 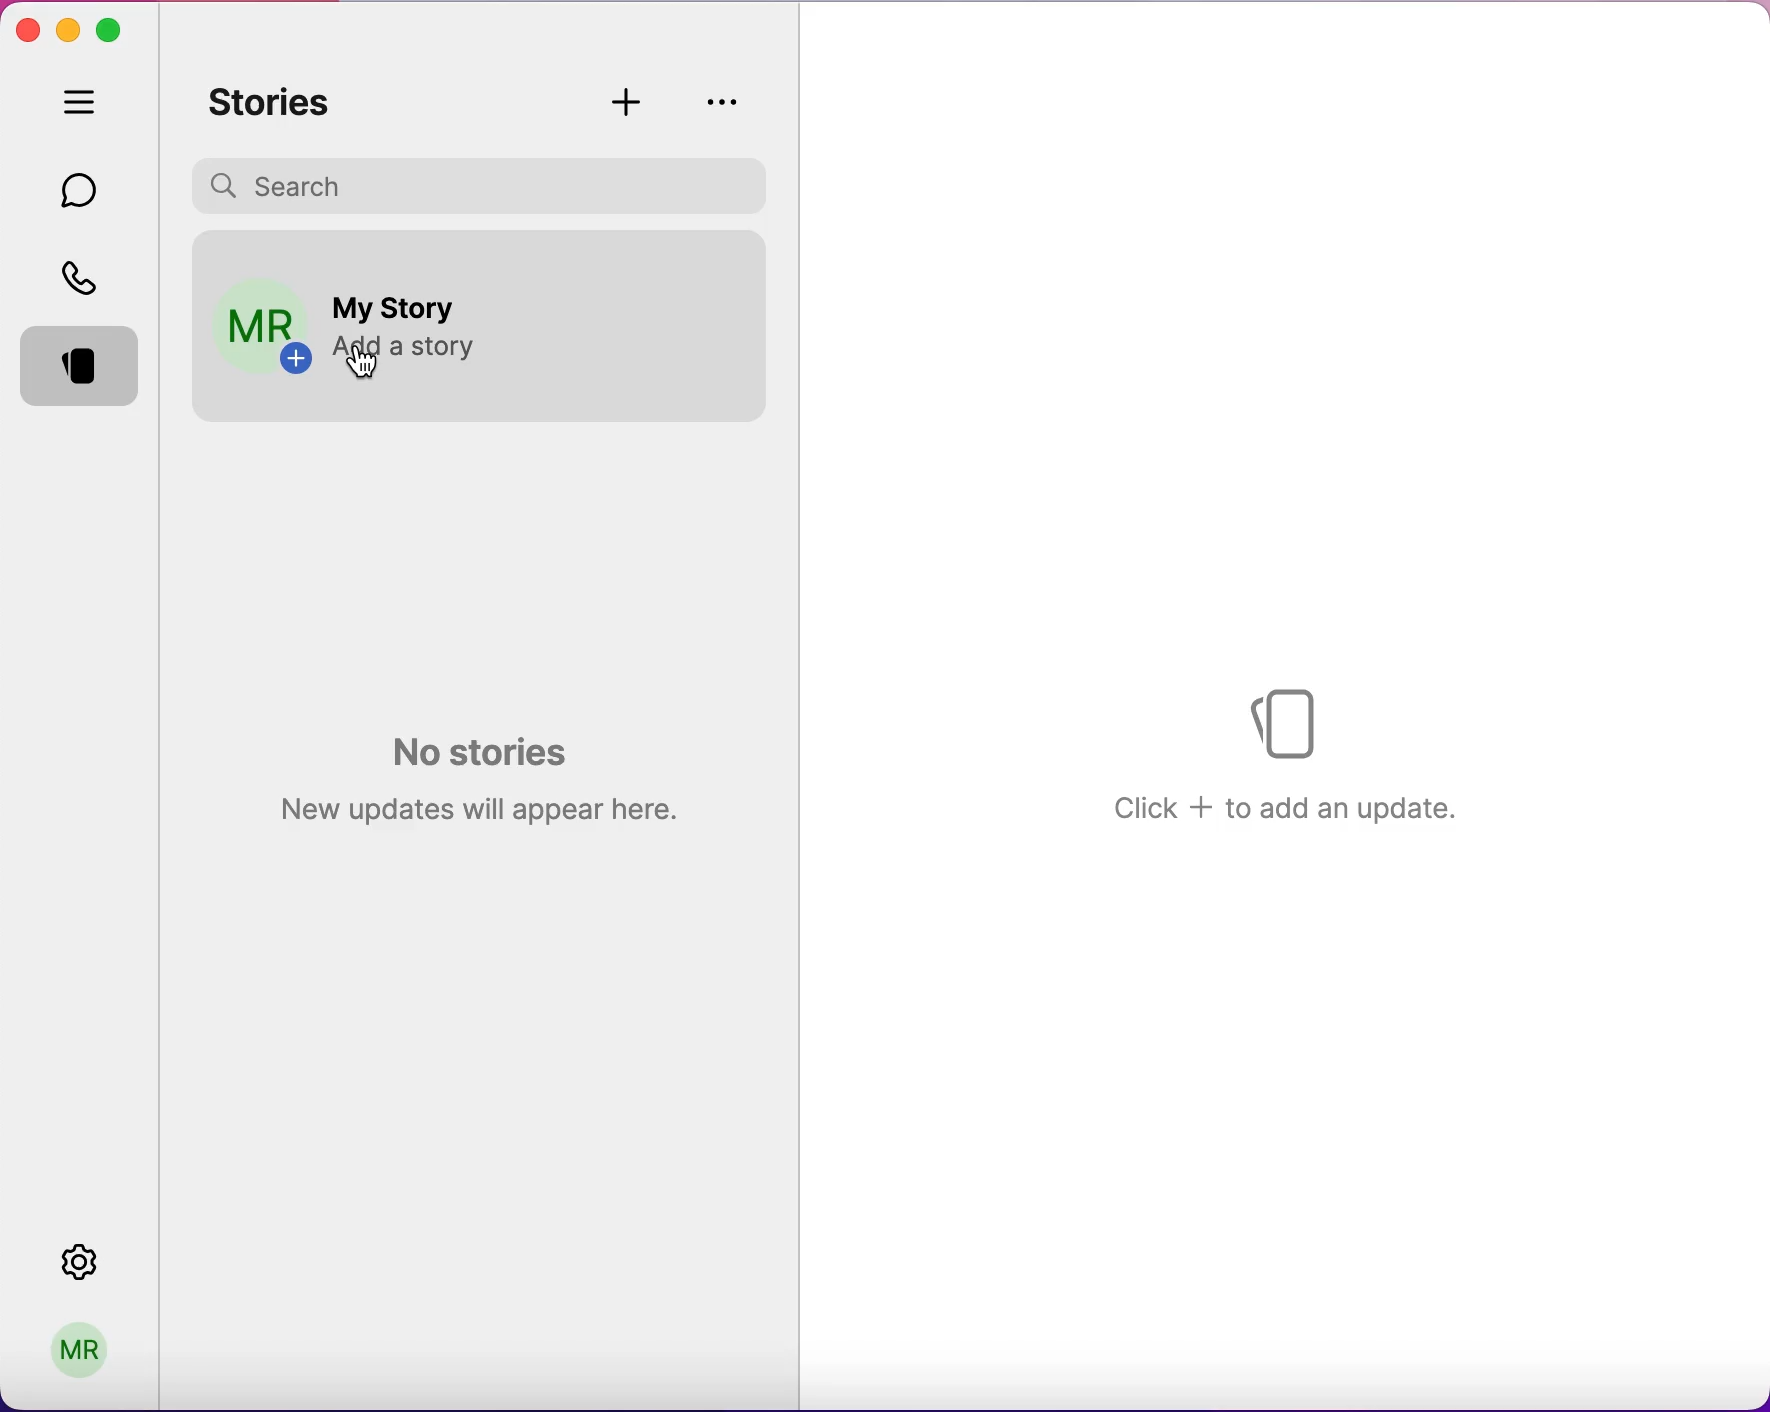 I want to click on add, so click(x=631, y=102).